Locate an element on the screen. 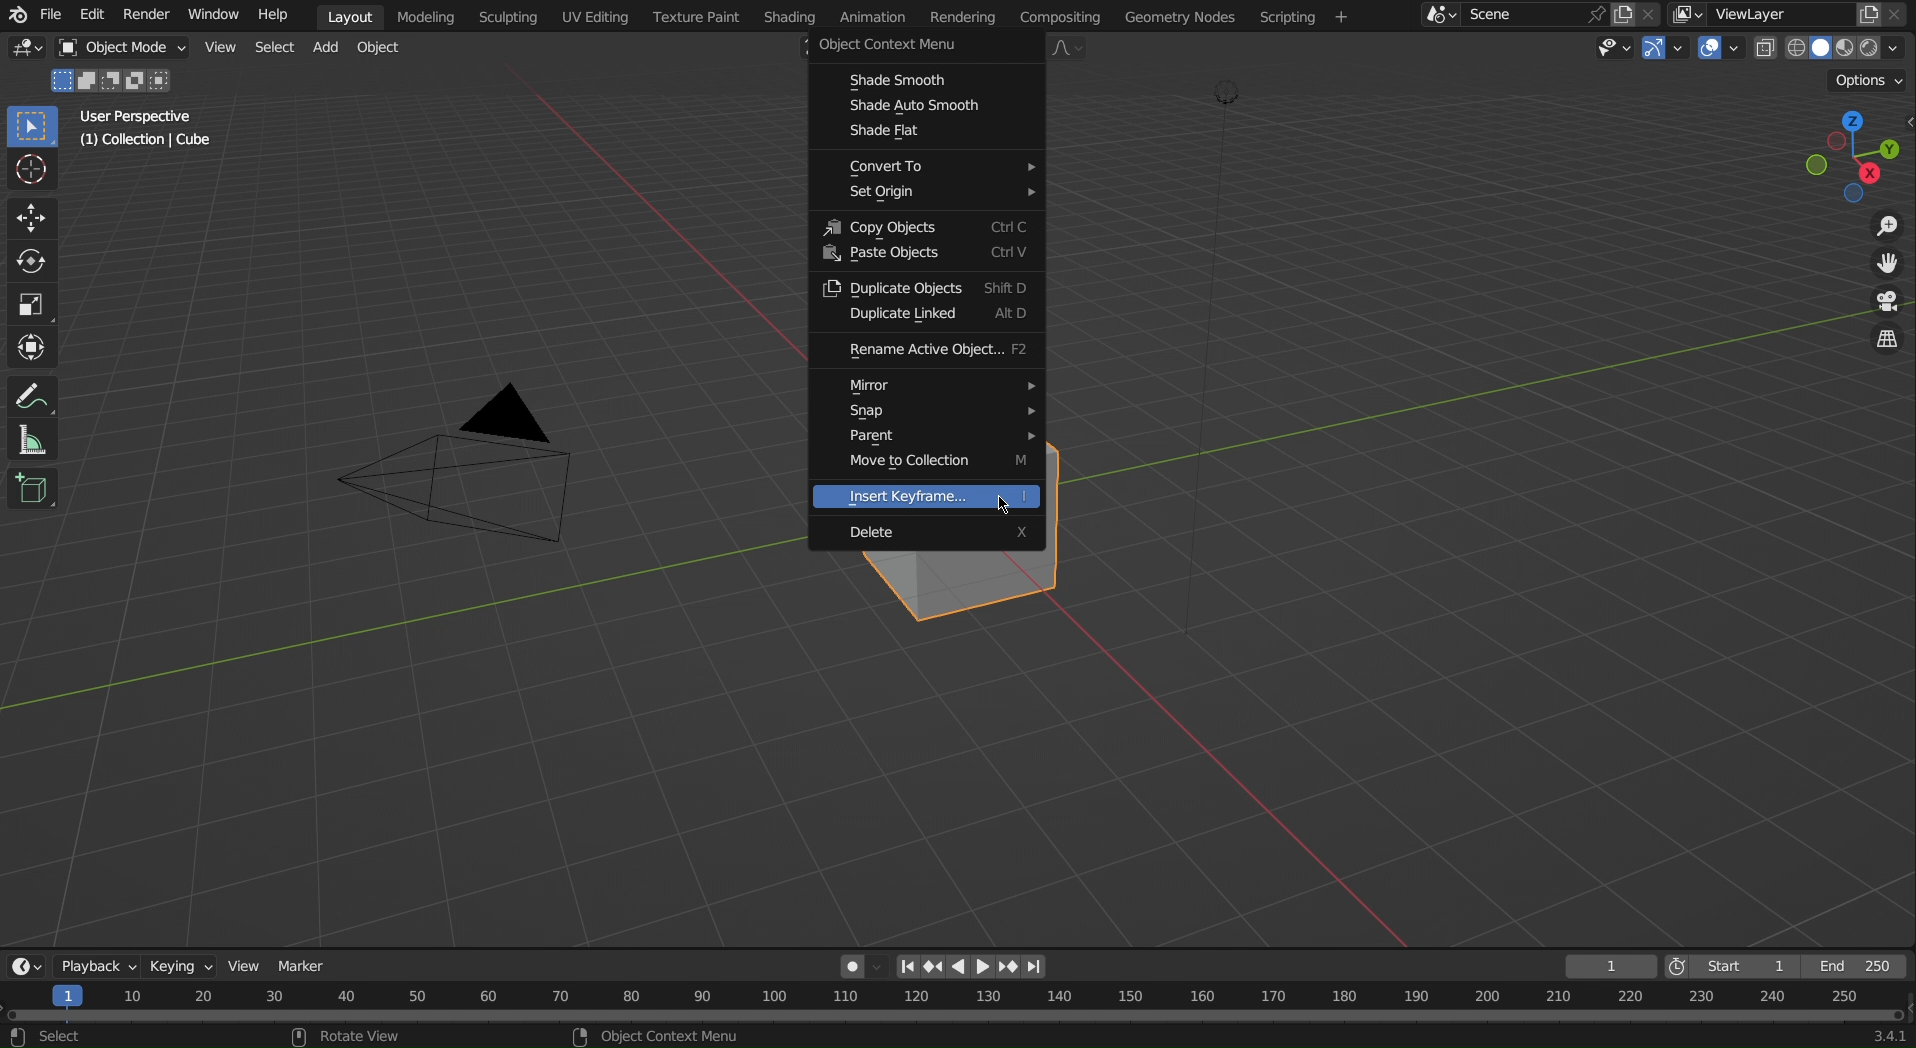 The height and width of the screenshot is (1048, 1916). Snap is located at coordinates (926, 410).